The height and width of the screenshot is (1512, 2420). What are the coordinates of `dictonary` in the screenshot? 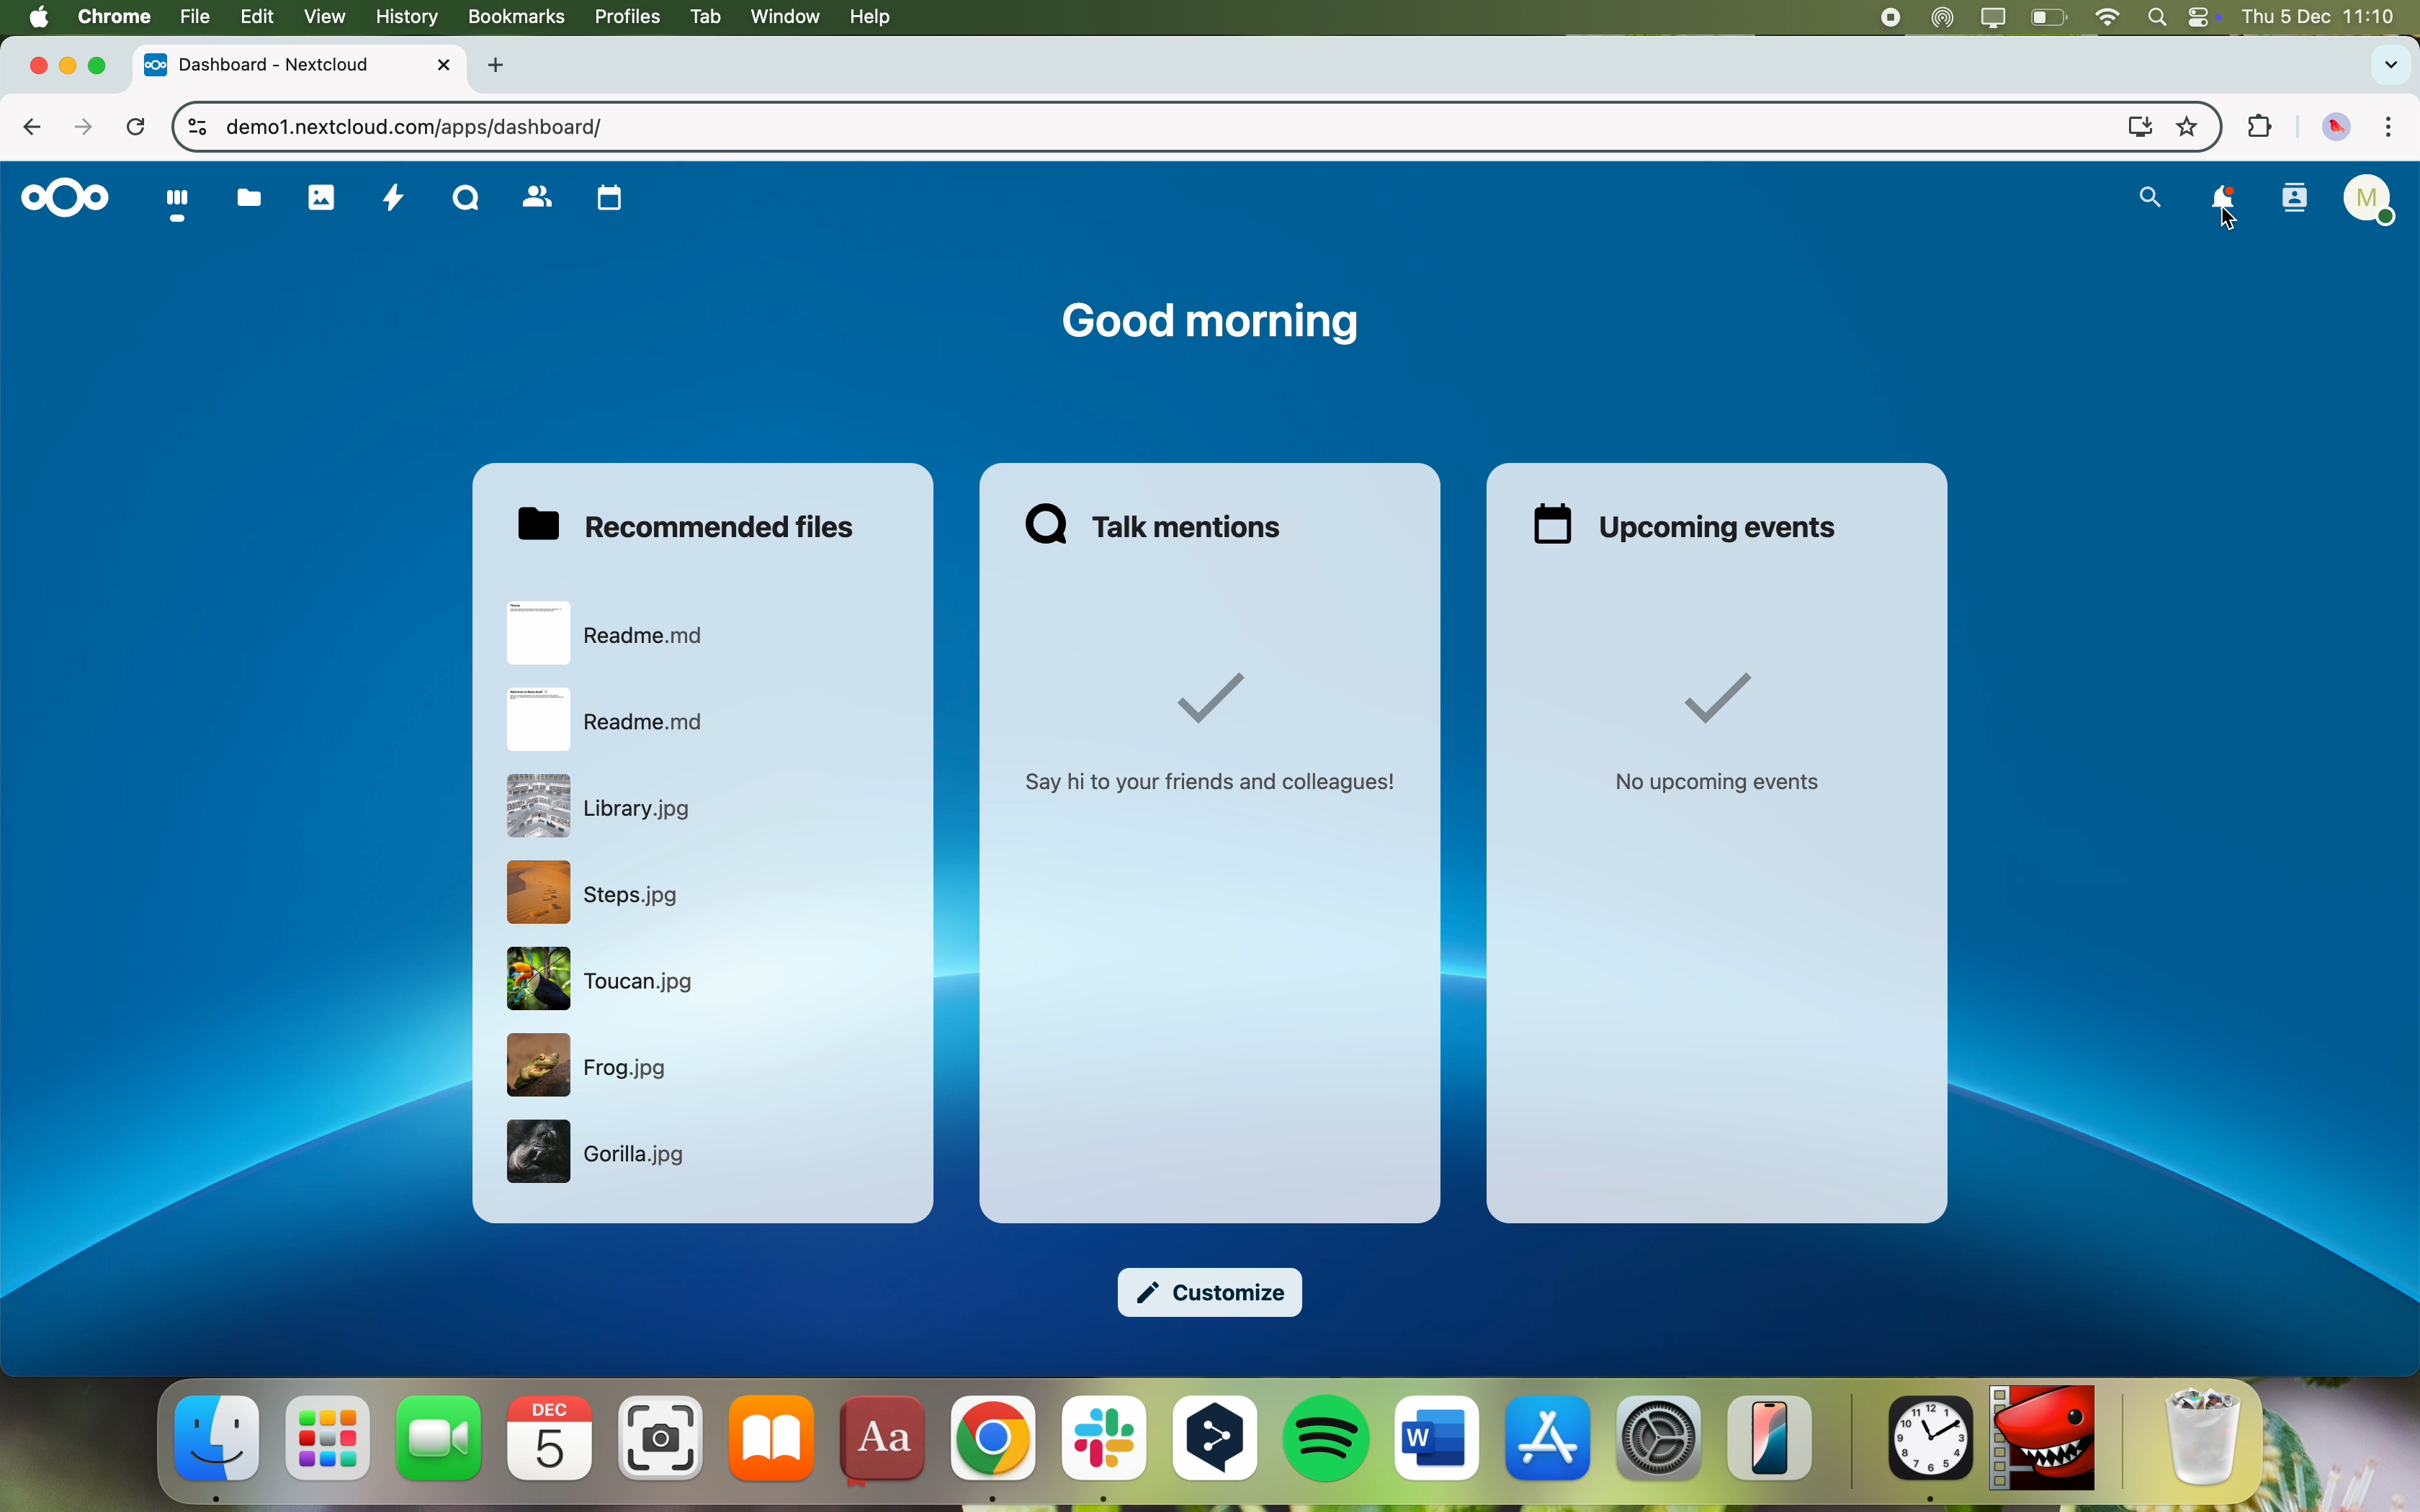 It's located at (880, 1444).